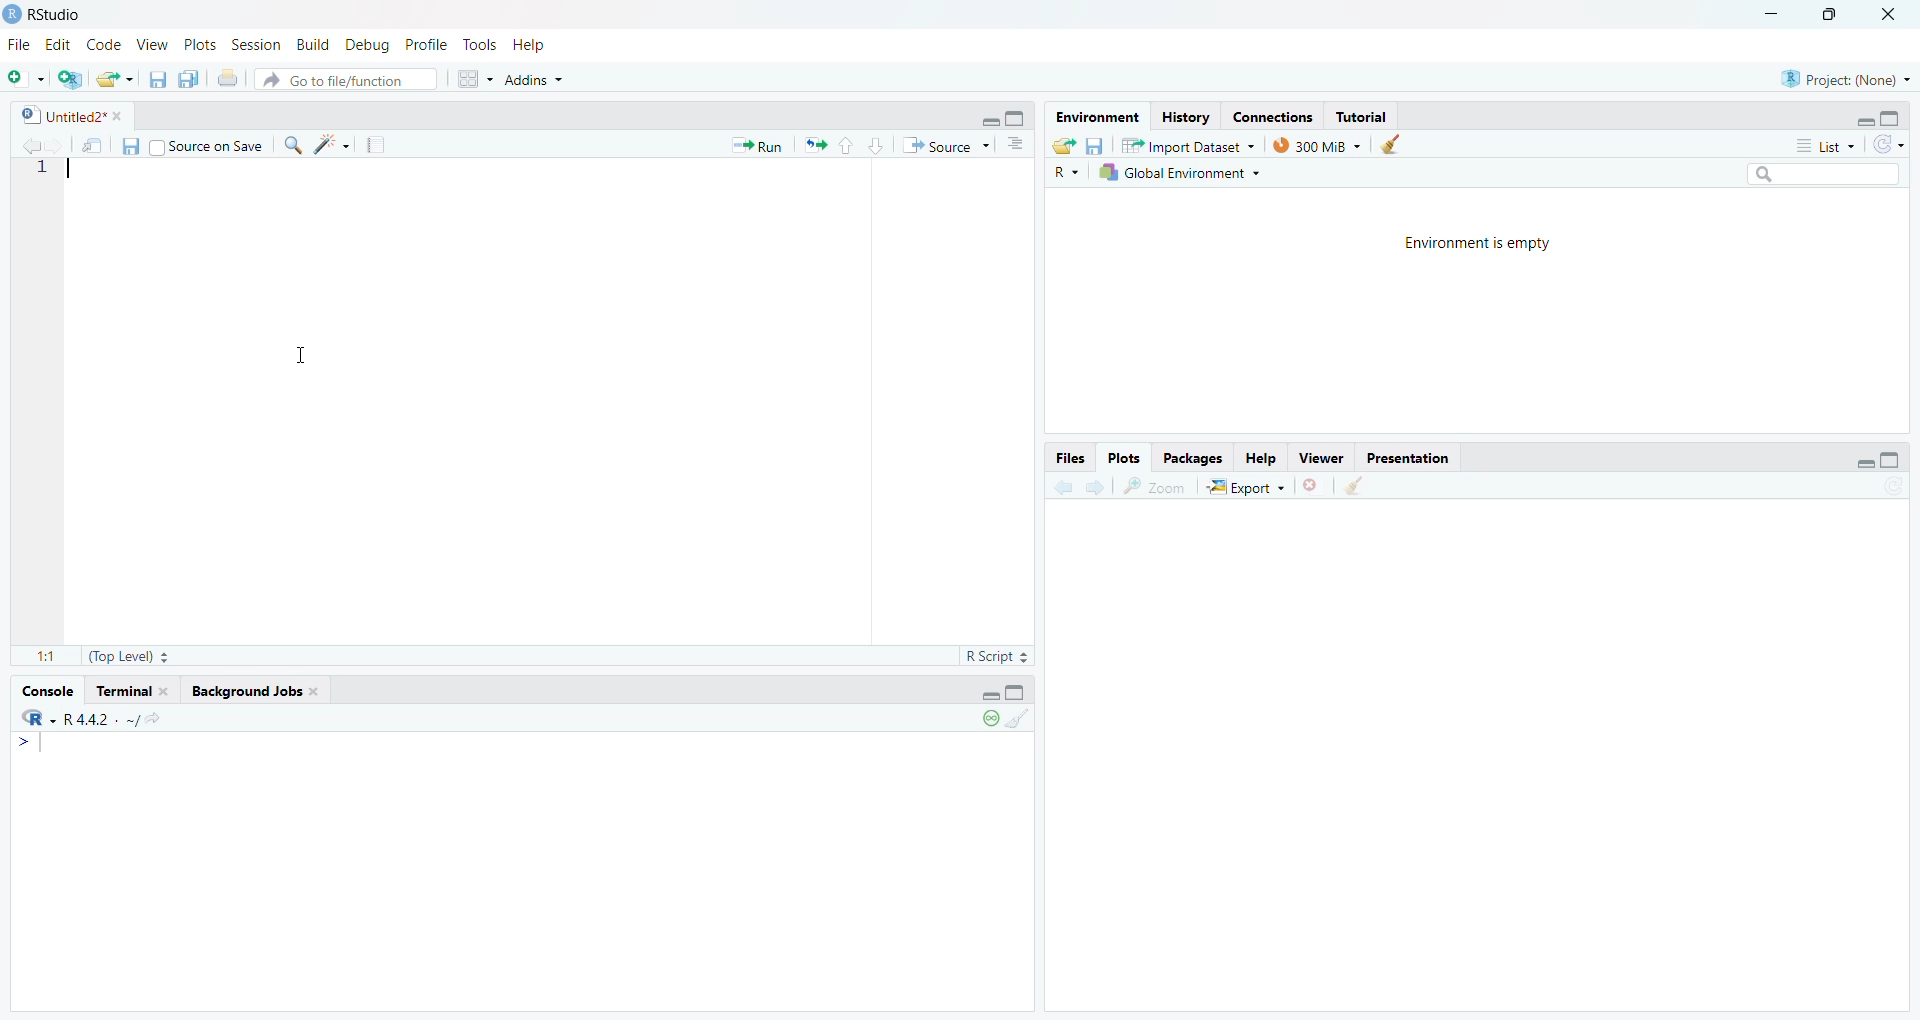  Describe the element at coordinates (428, 44) in the screenshot. I see `Profile` at that location.